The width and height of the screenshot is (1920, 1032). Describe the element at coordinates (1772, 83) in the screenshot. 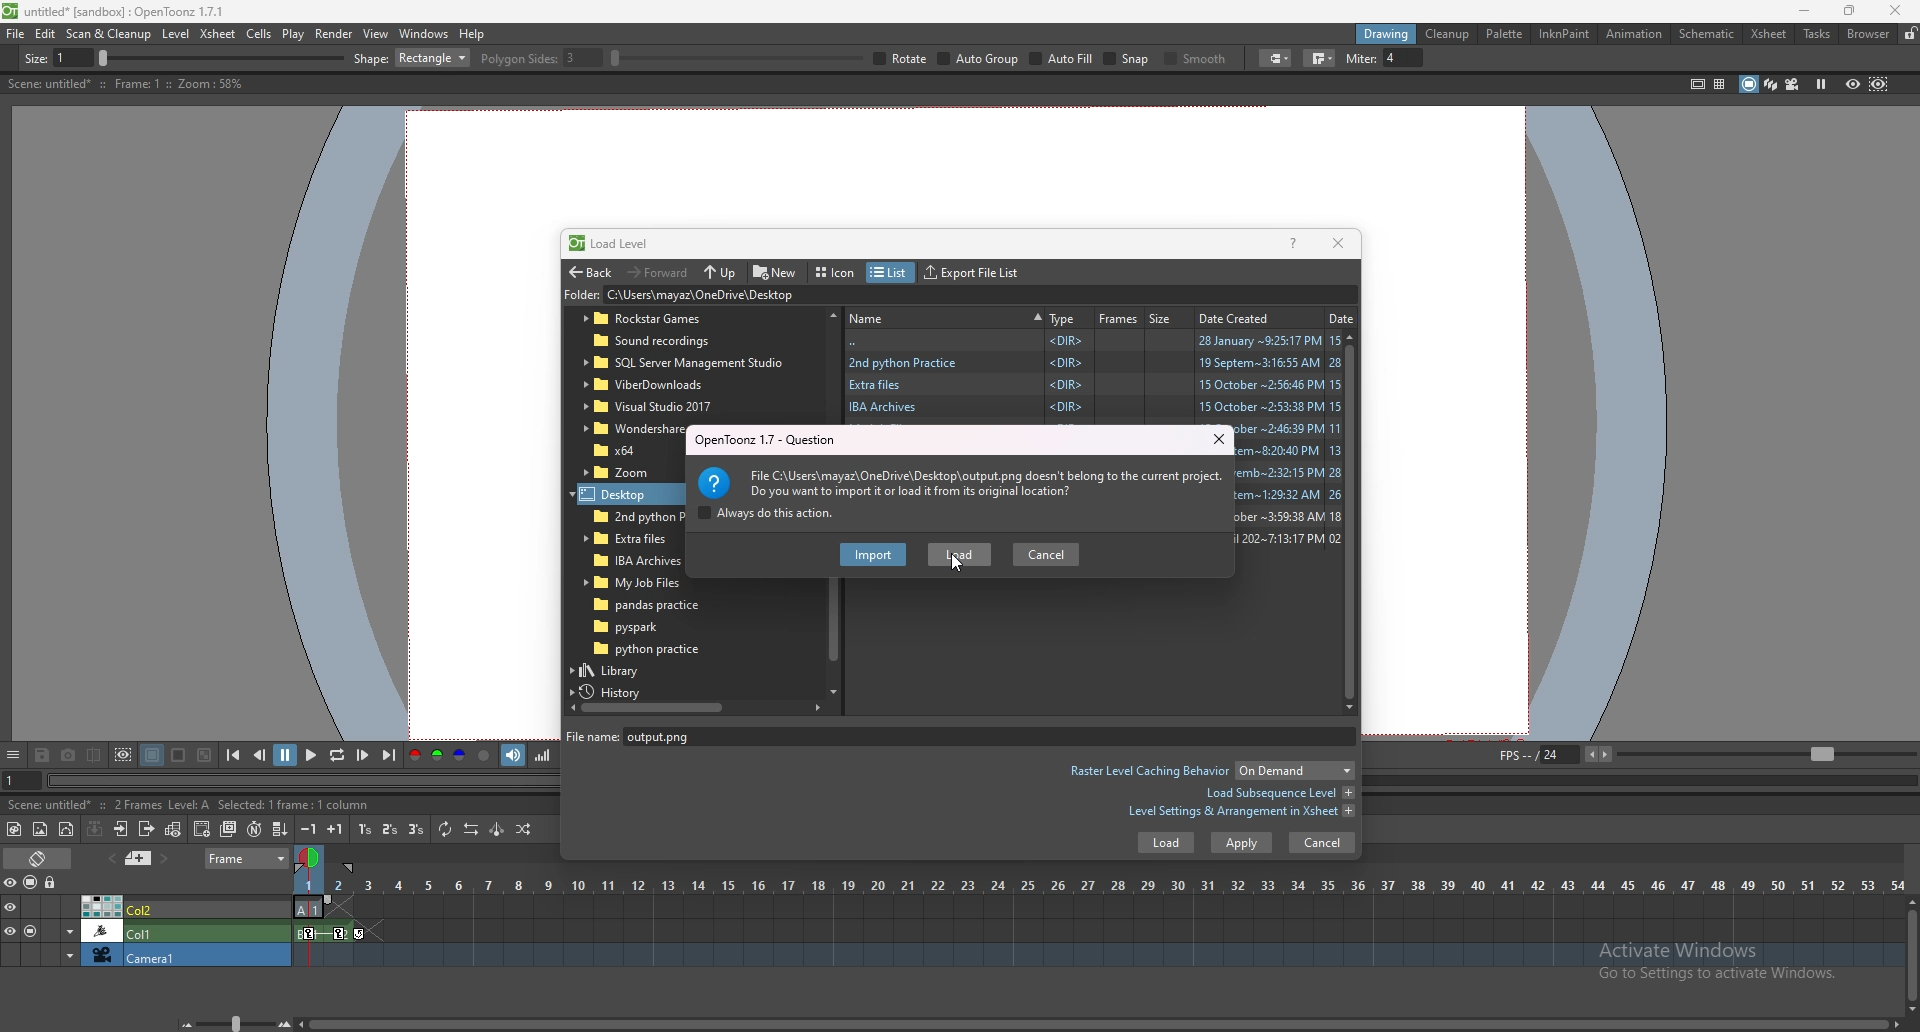

I see `3d view` at that location.